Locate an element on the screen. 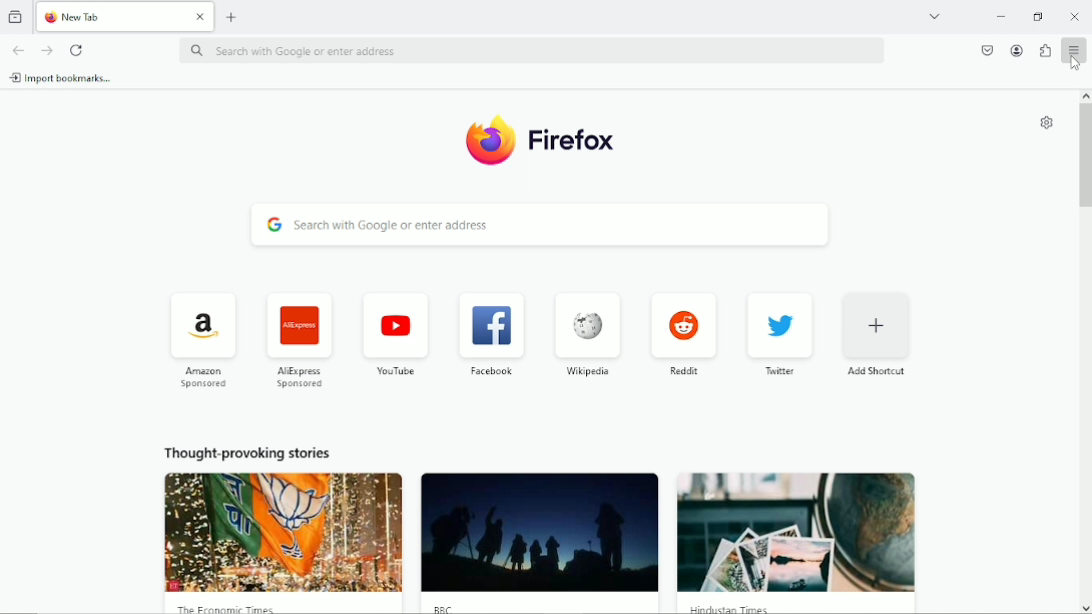  account is located at coordinates (1014, 50).